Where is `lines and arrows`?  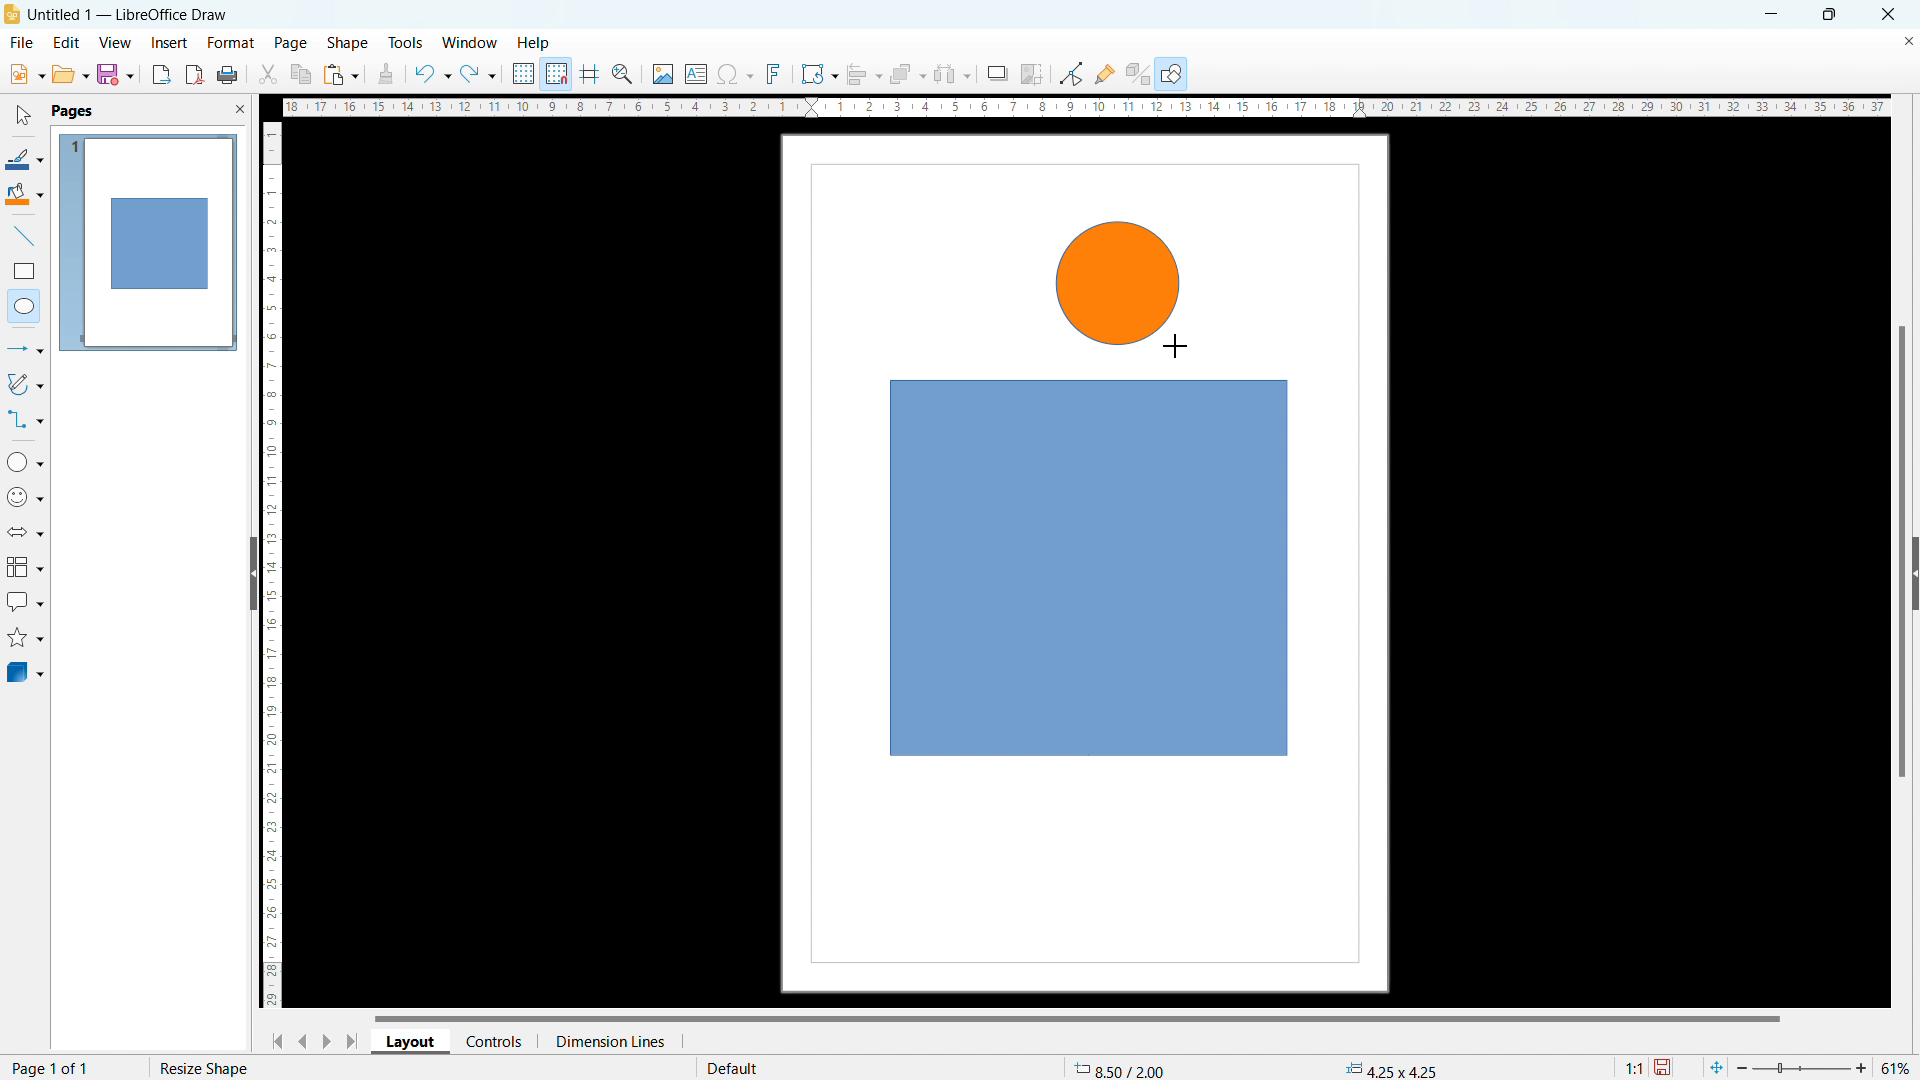
lines and arrows is located at coordinates (26, 351).